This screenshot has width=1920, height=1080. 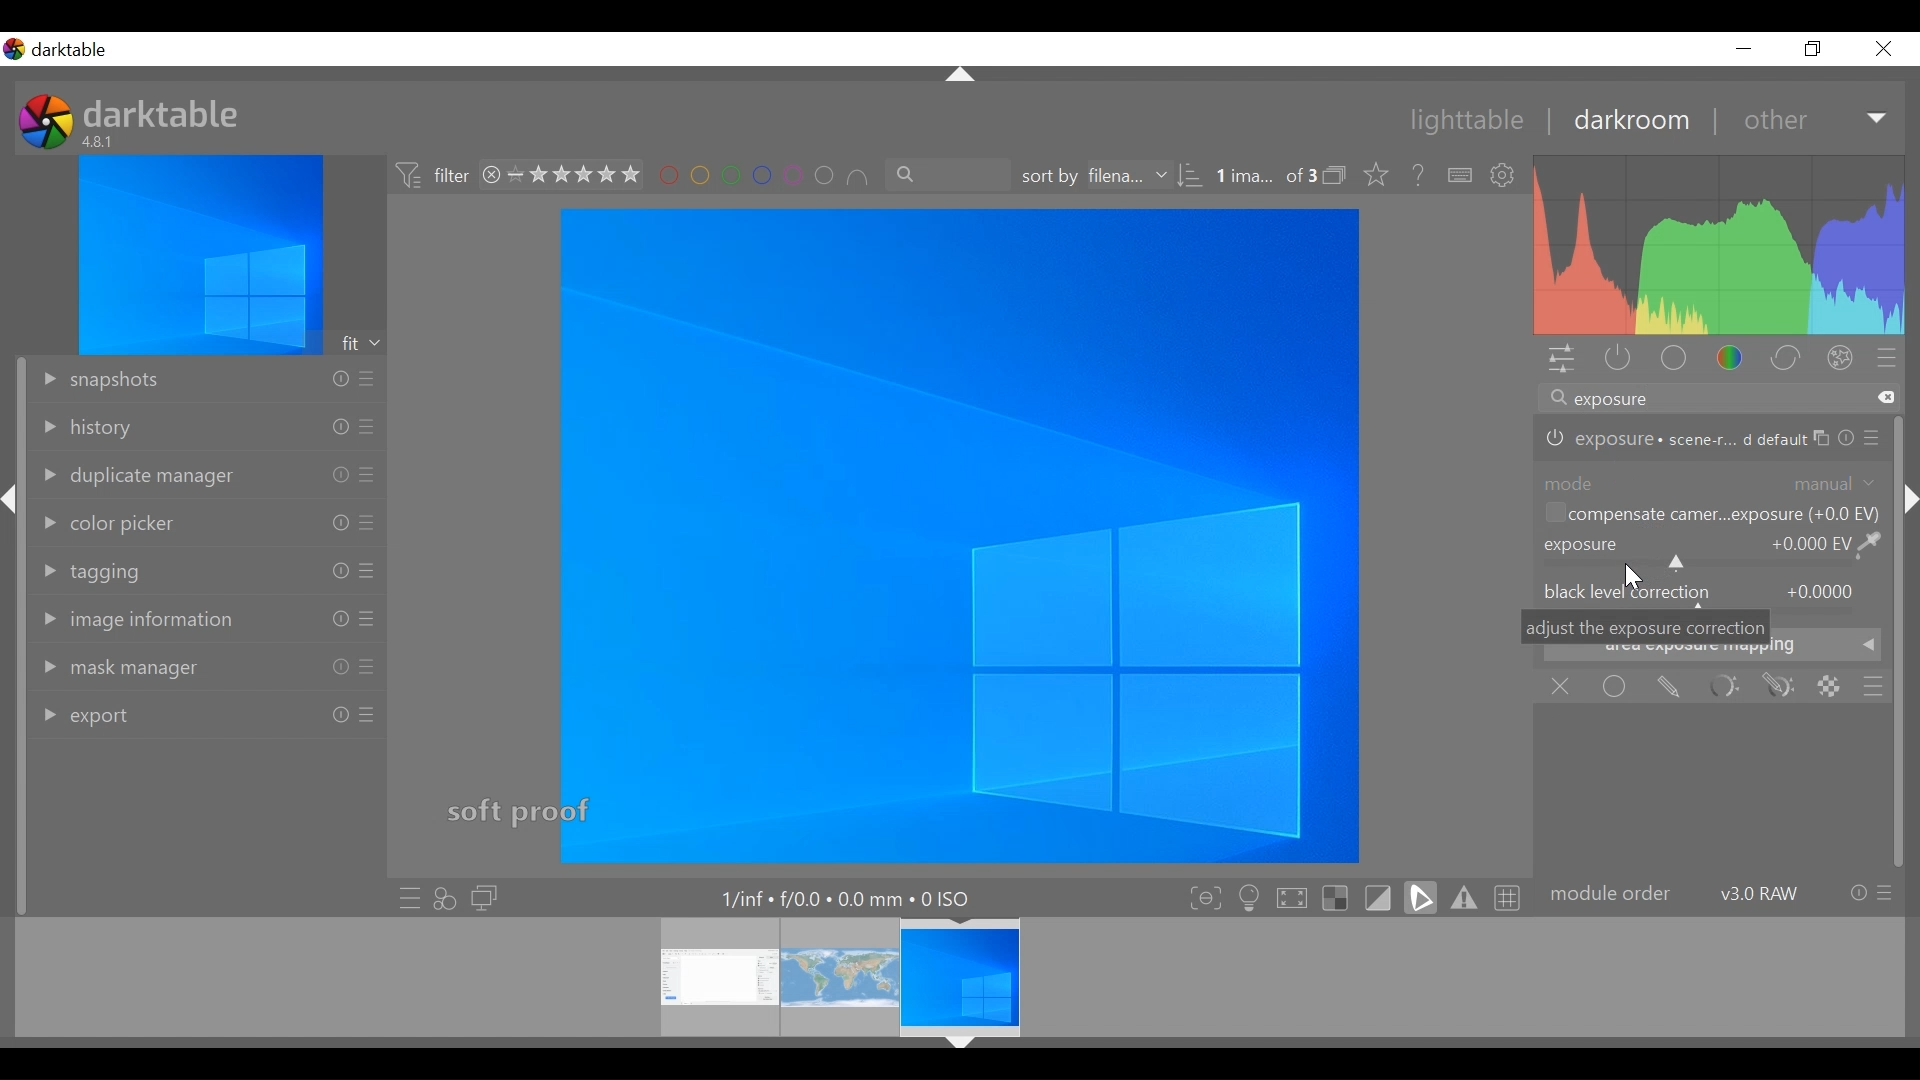 I want to click on export, so click(x=83, y=718).